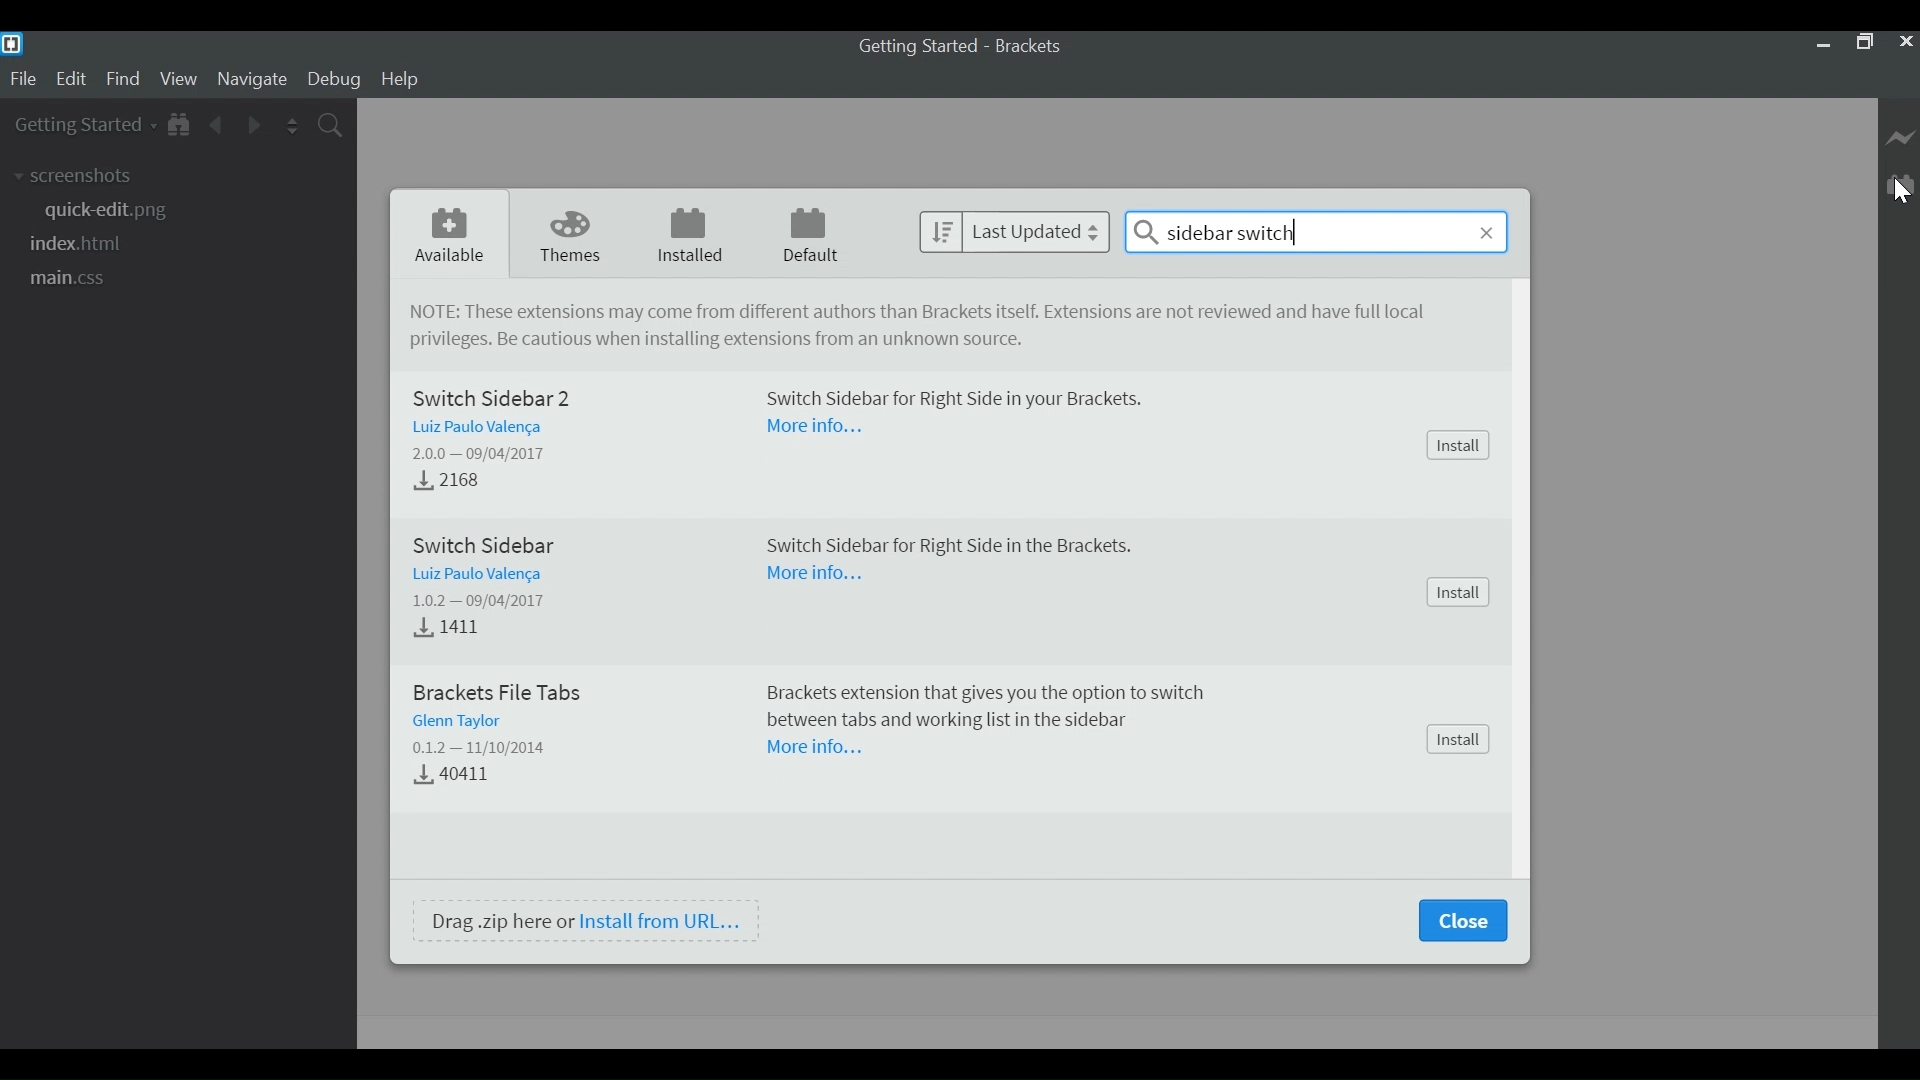  What do you see at coordinates (451, 232) in the screenshot?
I see `Available` at bounding box center [451, 232].